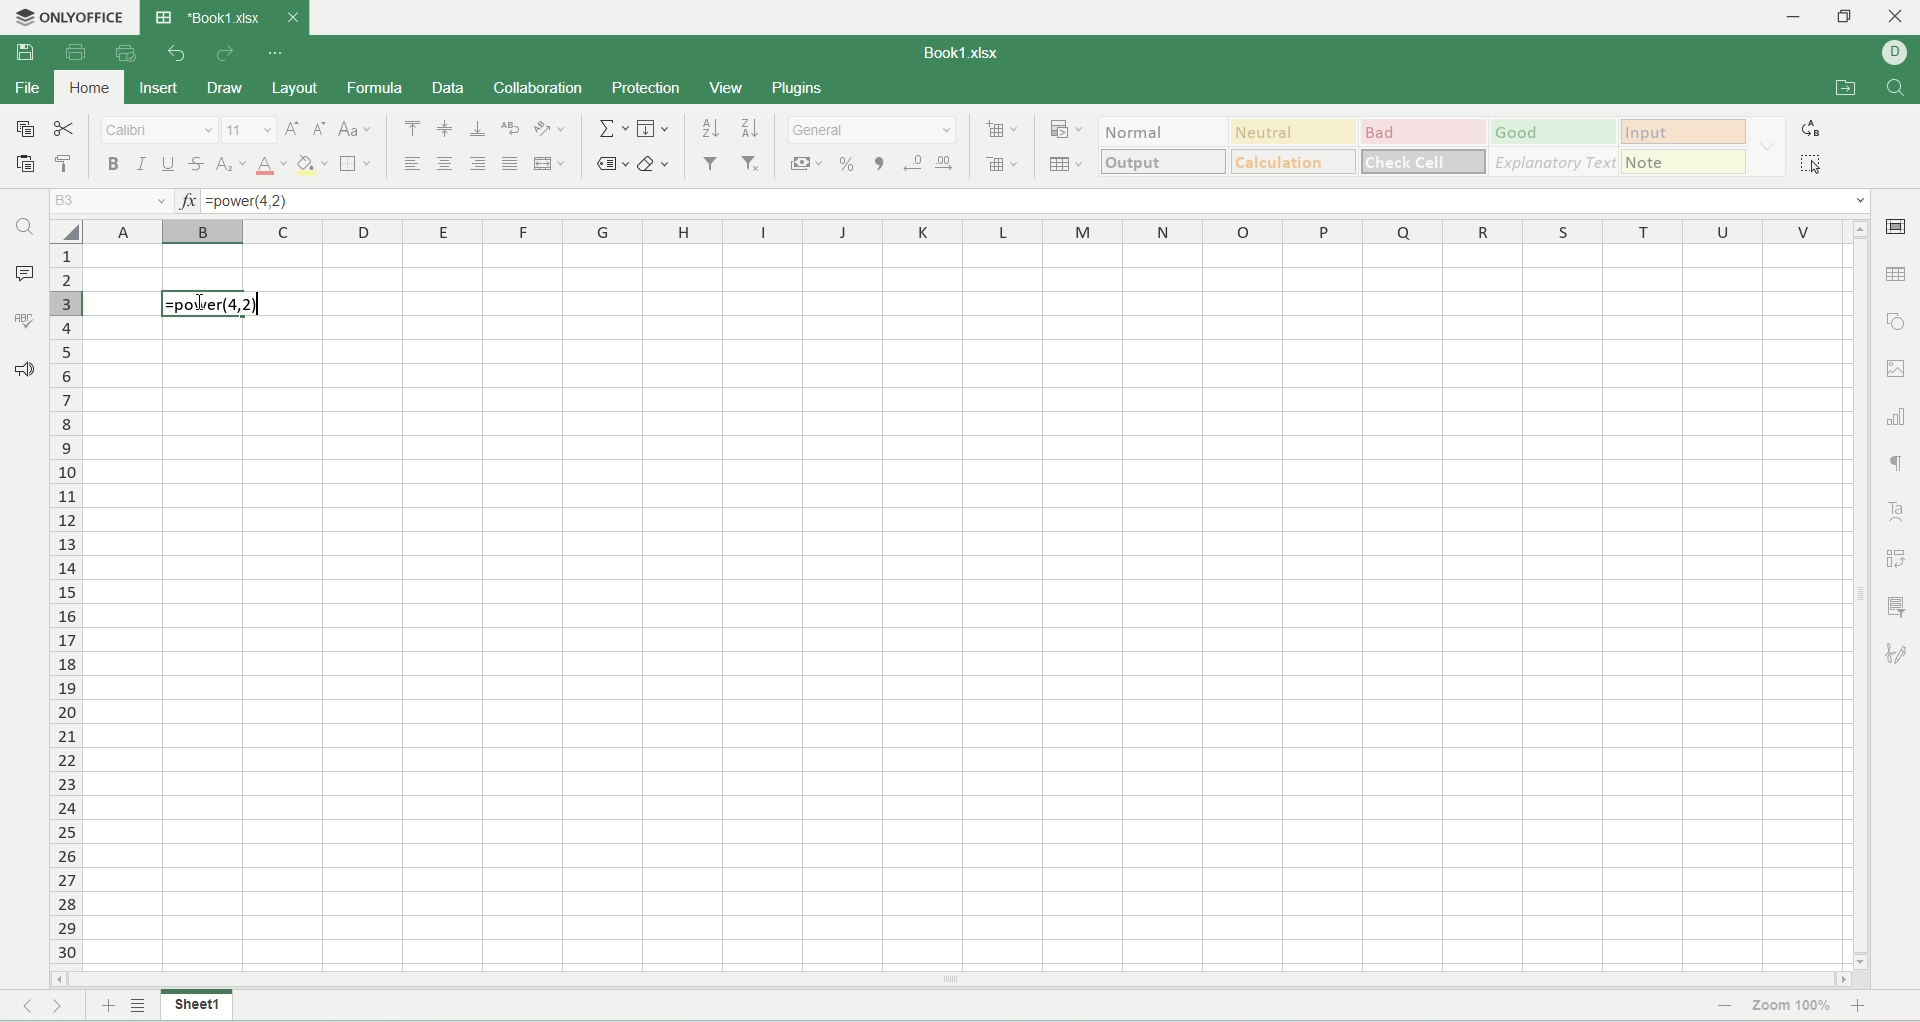 The image size is (1920, 1022). What do you see at coordinates (1070, 130) in the screenshot?
I see `conditional formatting` at bounding box center [1070, 130].